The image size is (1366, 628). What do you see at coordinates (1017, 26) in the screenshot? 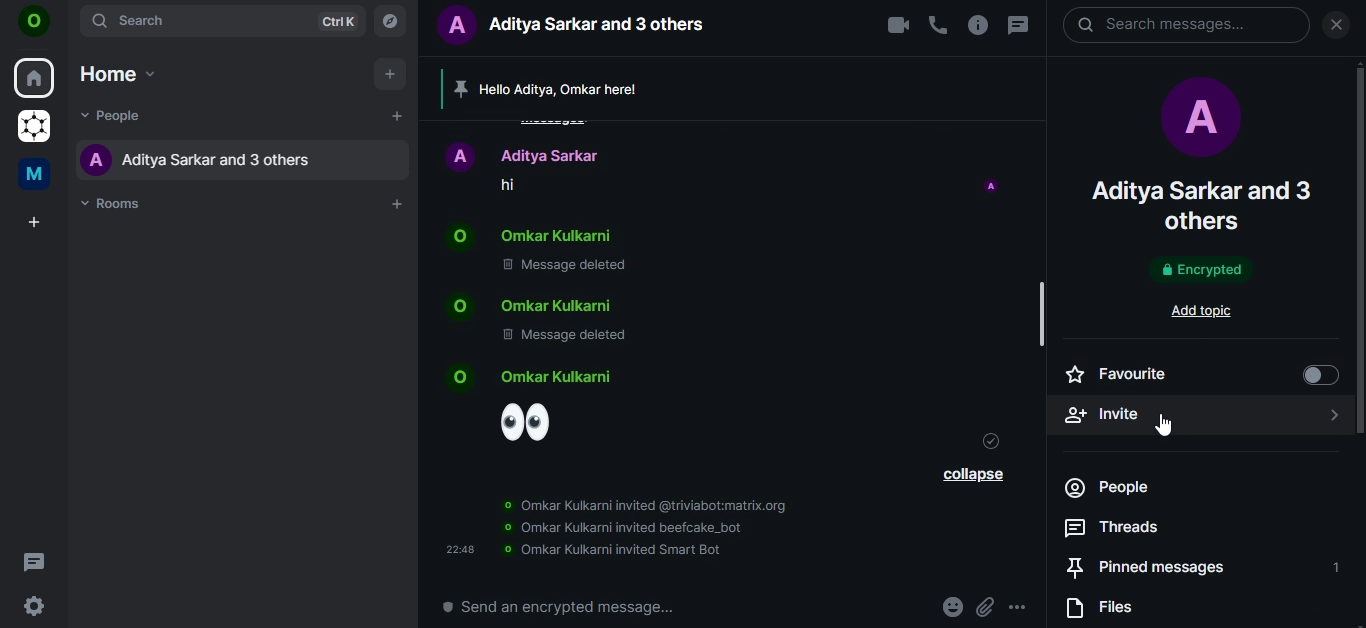
I see `threads` at bounding box center [1017, 26].